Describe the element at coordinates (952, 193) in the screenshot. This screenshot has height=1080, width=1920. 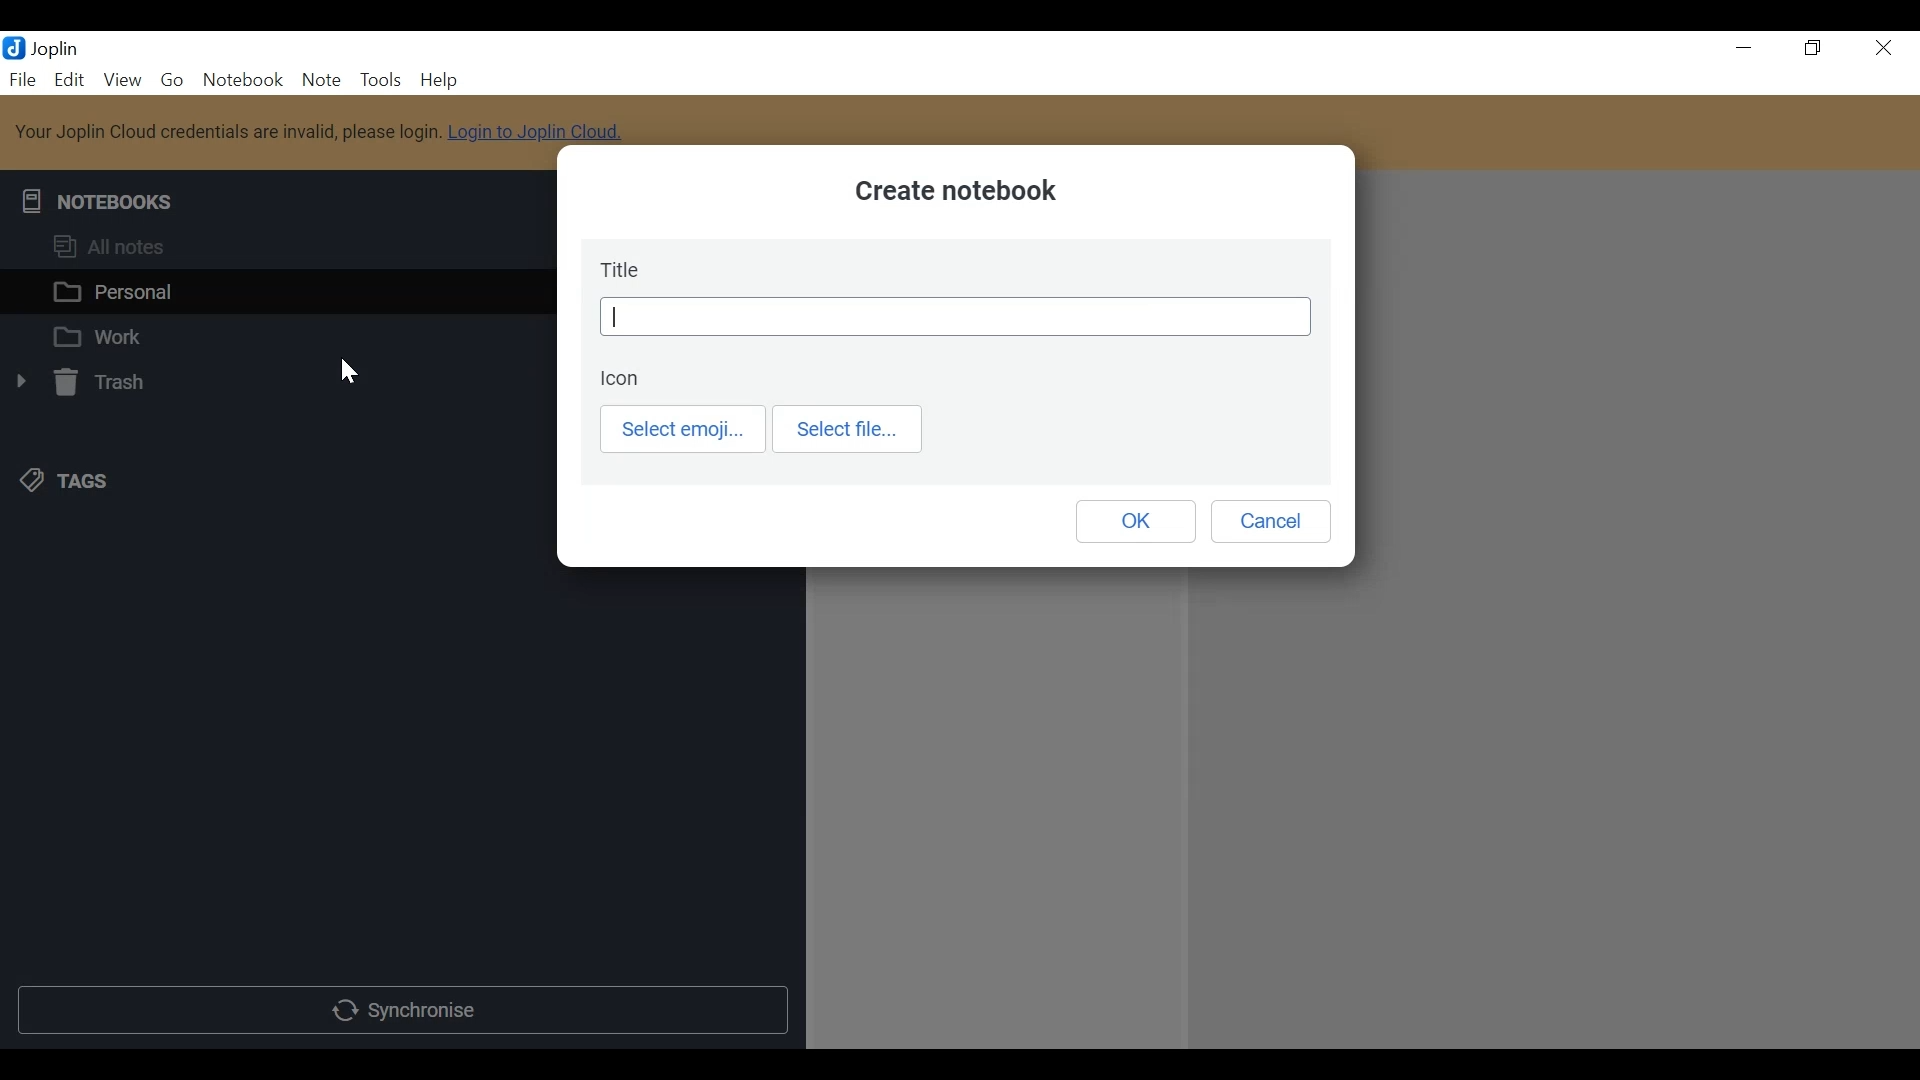
I see `Create notebook` at that location.